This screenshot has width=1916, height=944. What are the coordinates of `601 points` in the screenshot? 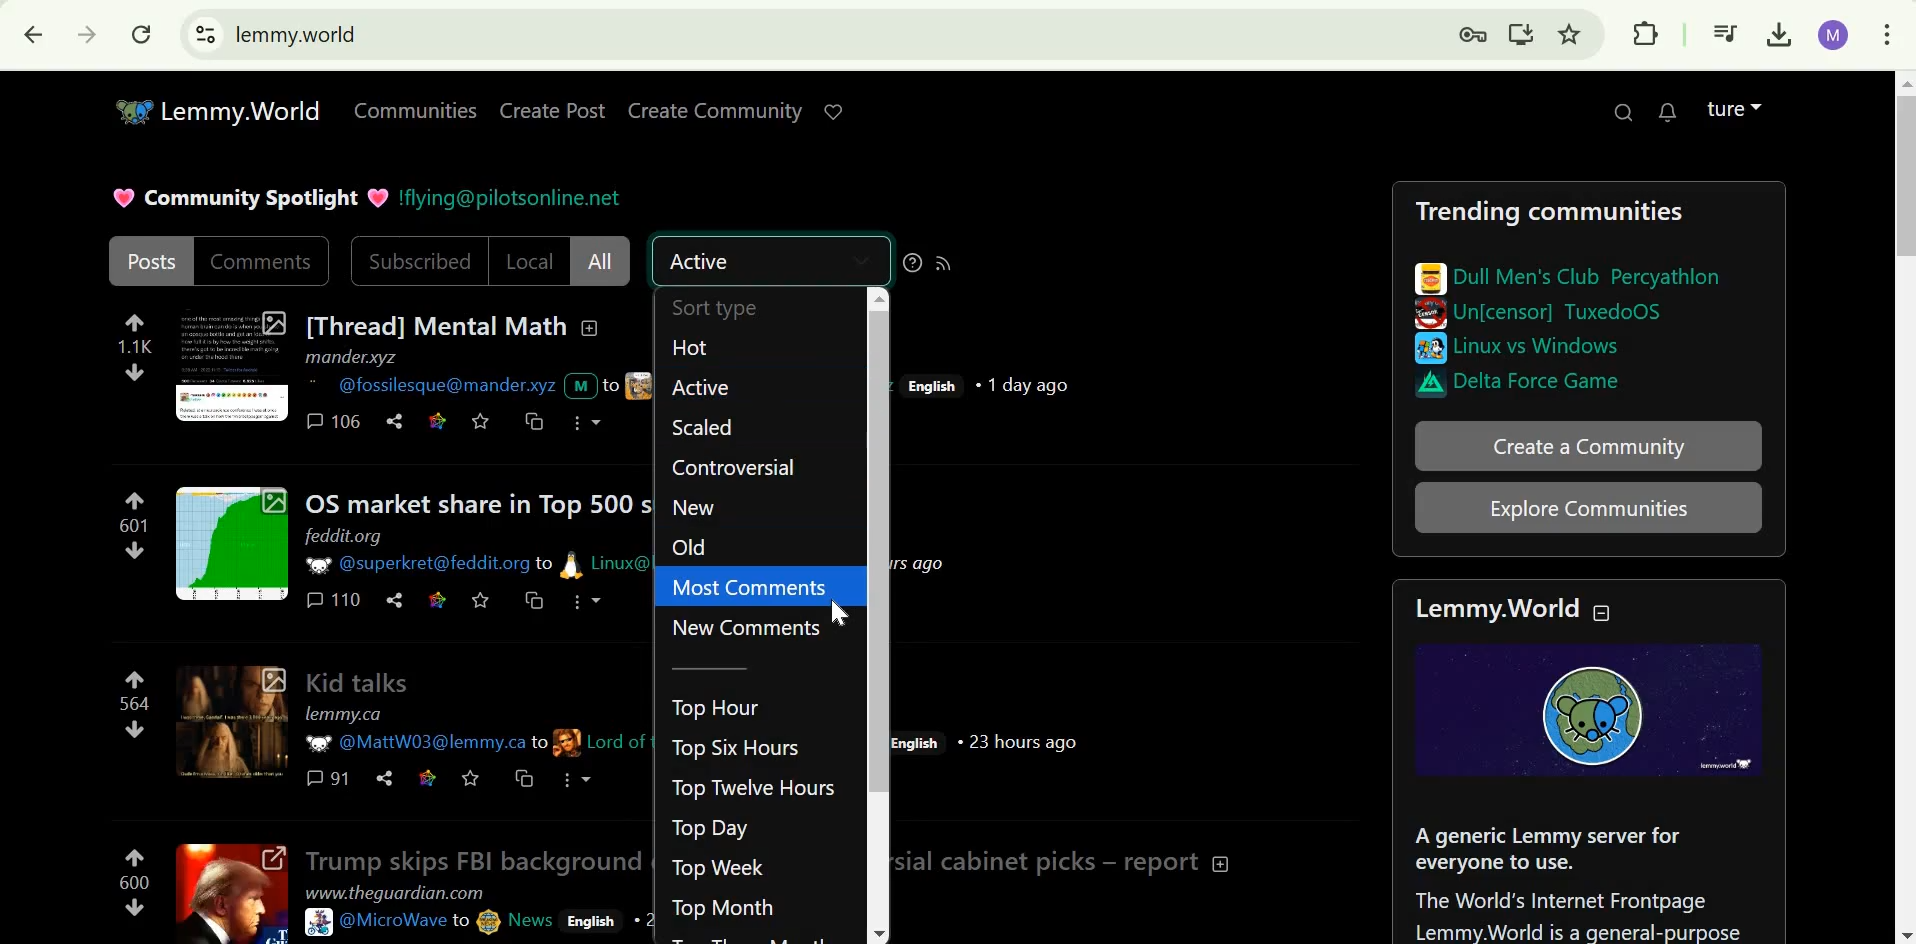 It's located at (134, 525).